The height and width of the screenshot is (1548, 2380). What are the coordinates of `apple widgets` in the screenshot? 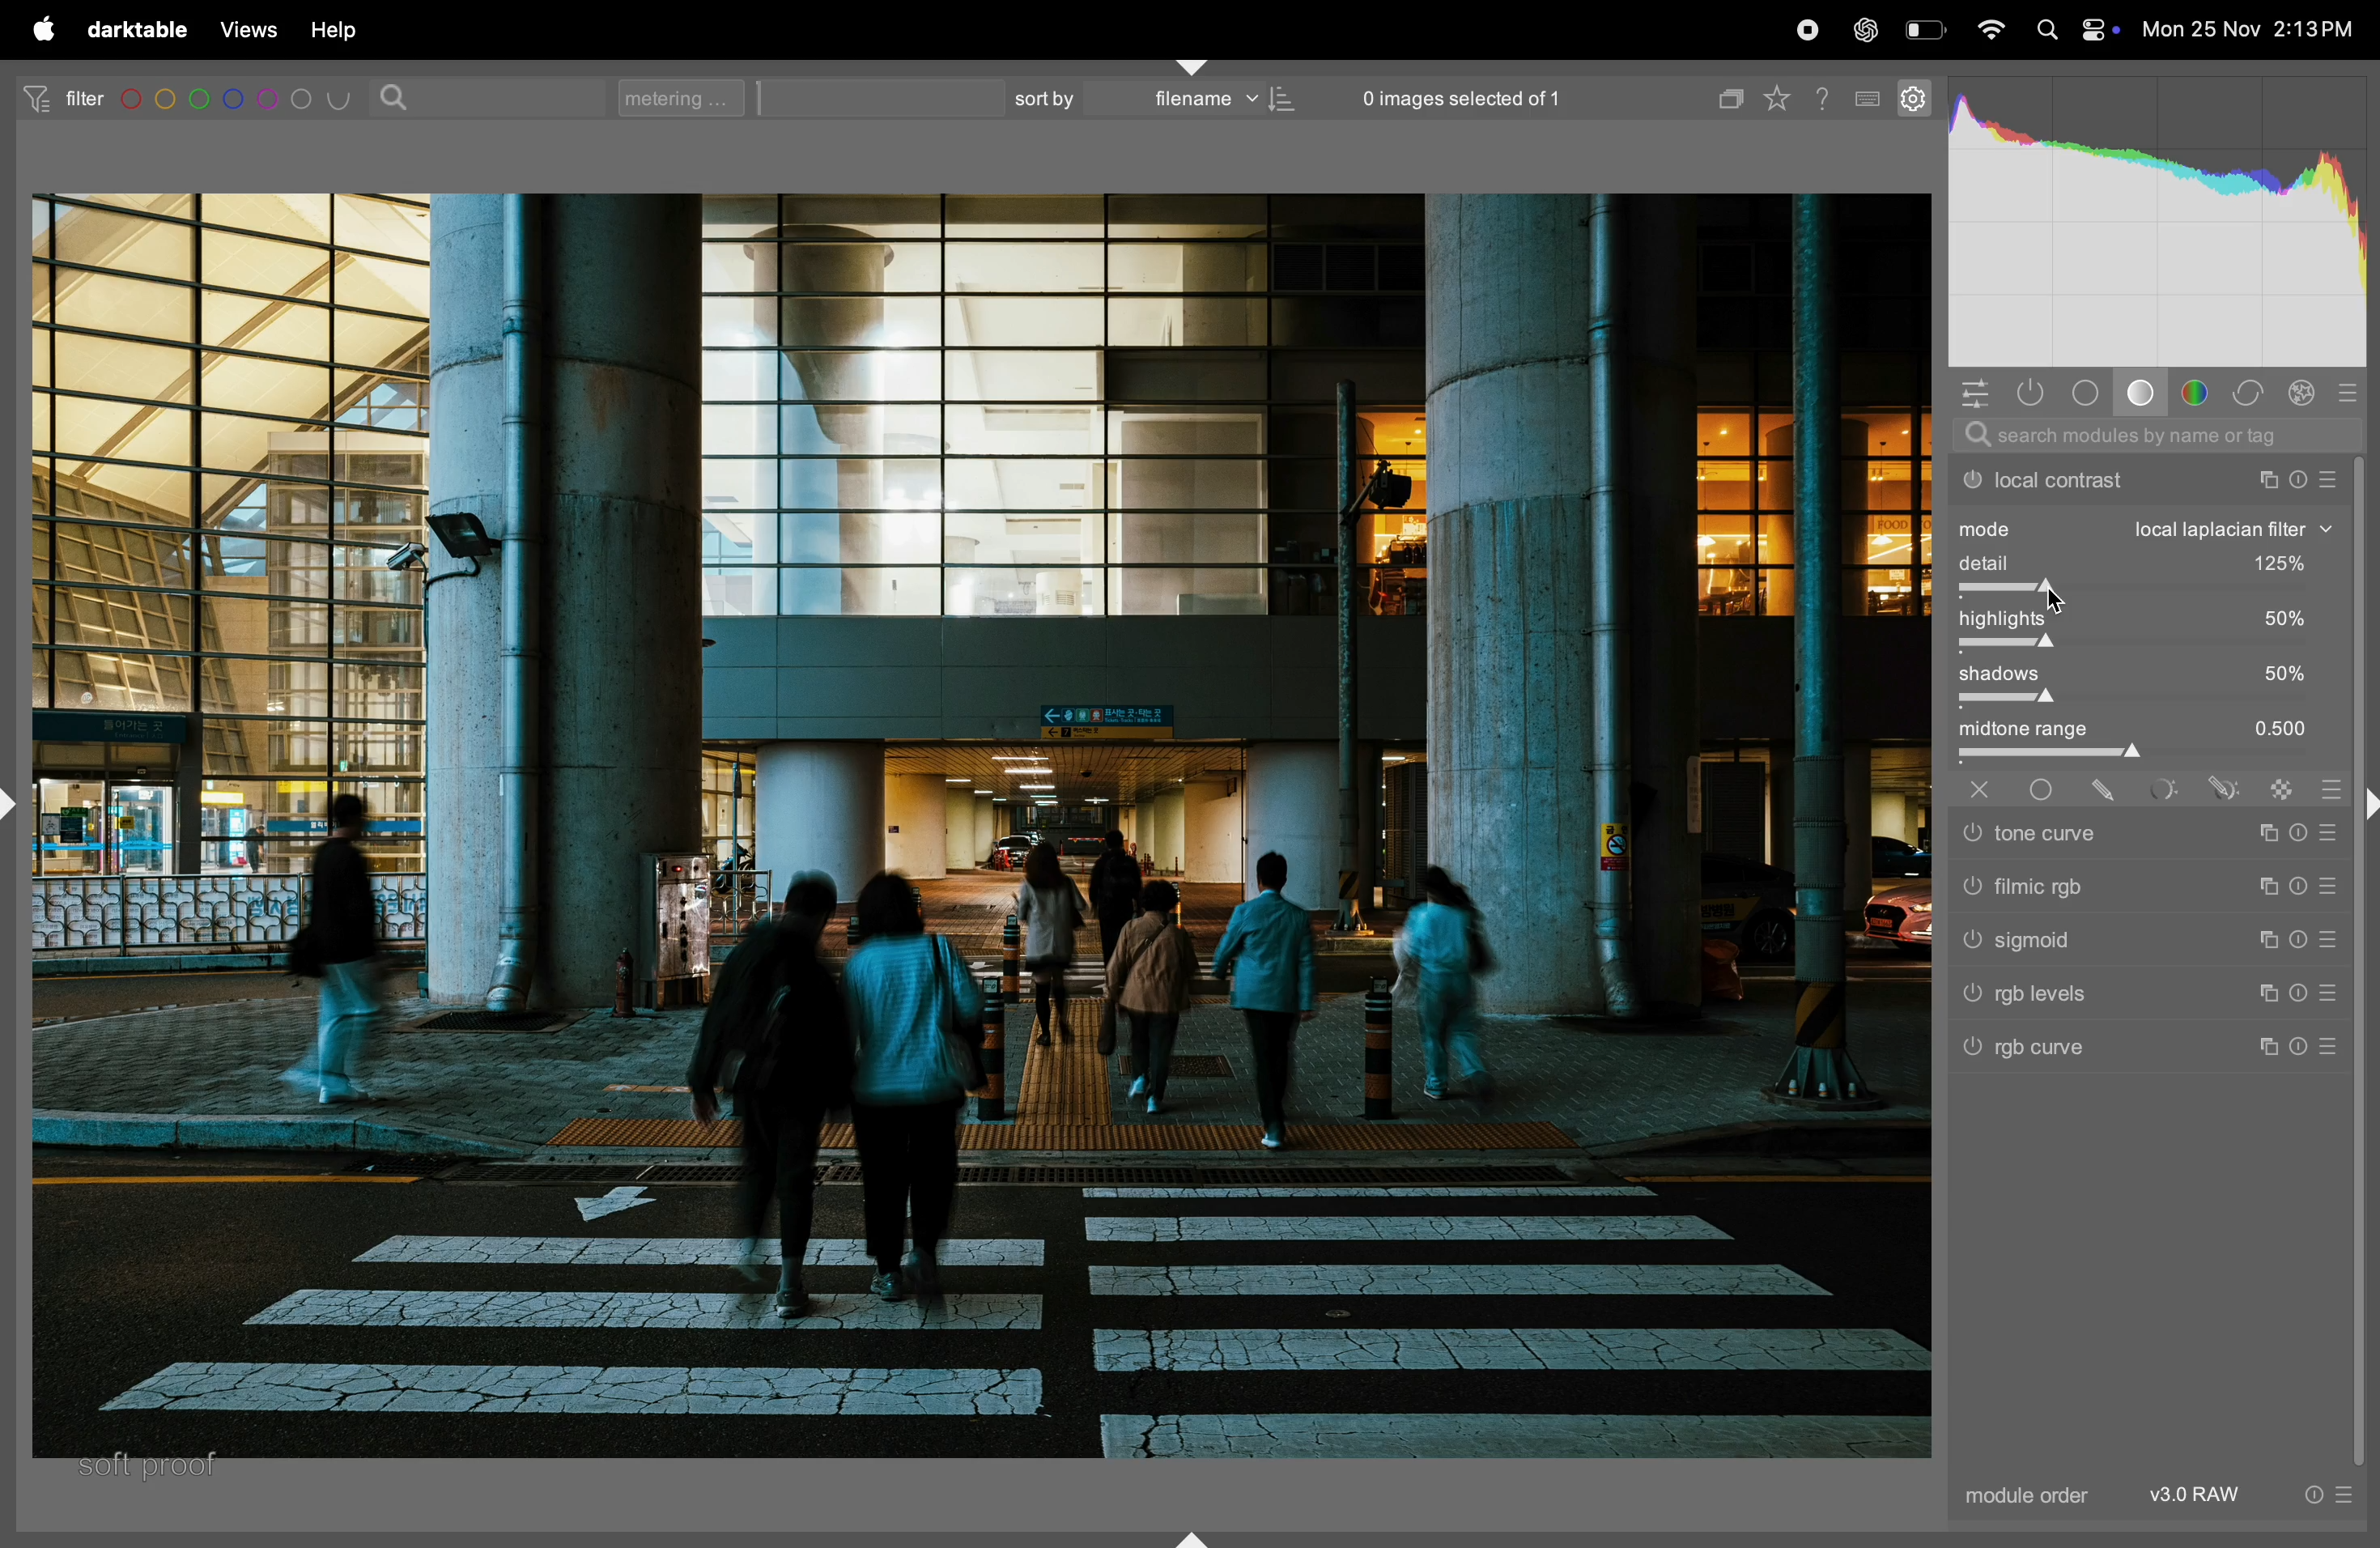 It's located at (2099, 30).